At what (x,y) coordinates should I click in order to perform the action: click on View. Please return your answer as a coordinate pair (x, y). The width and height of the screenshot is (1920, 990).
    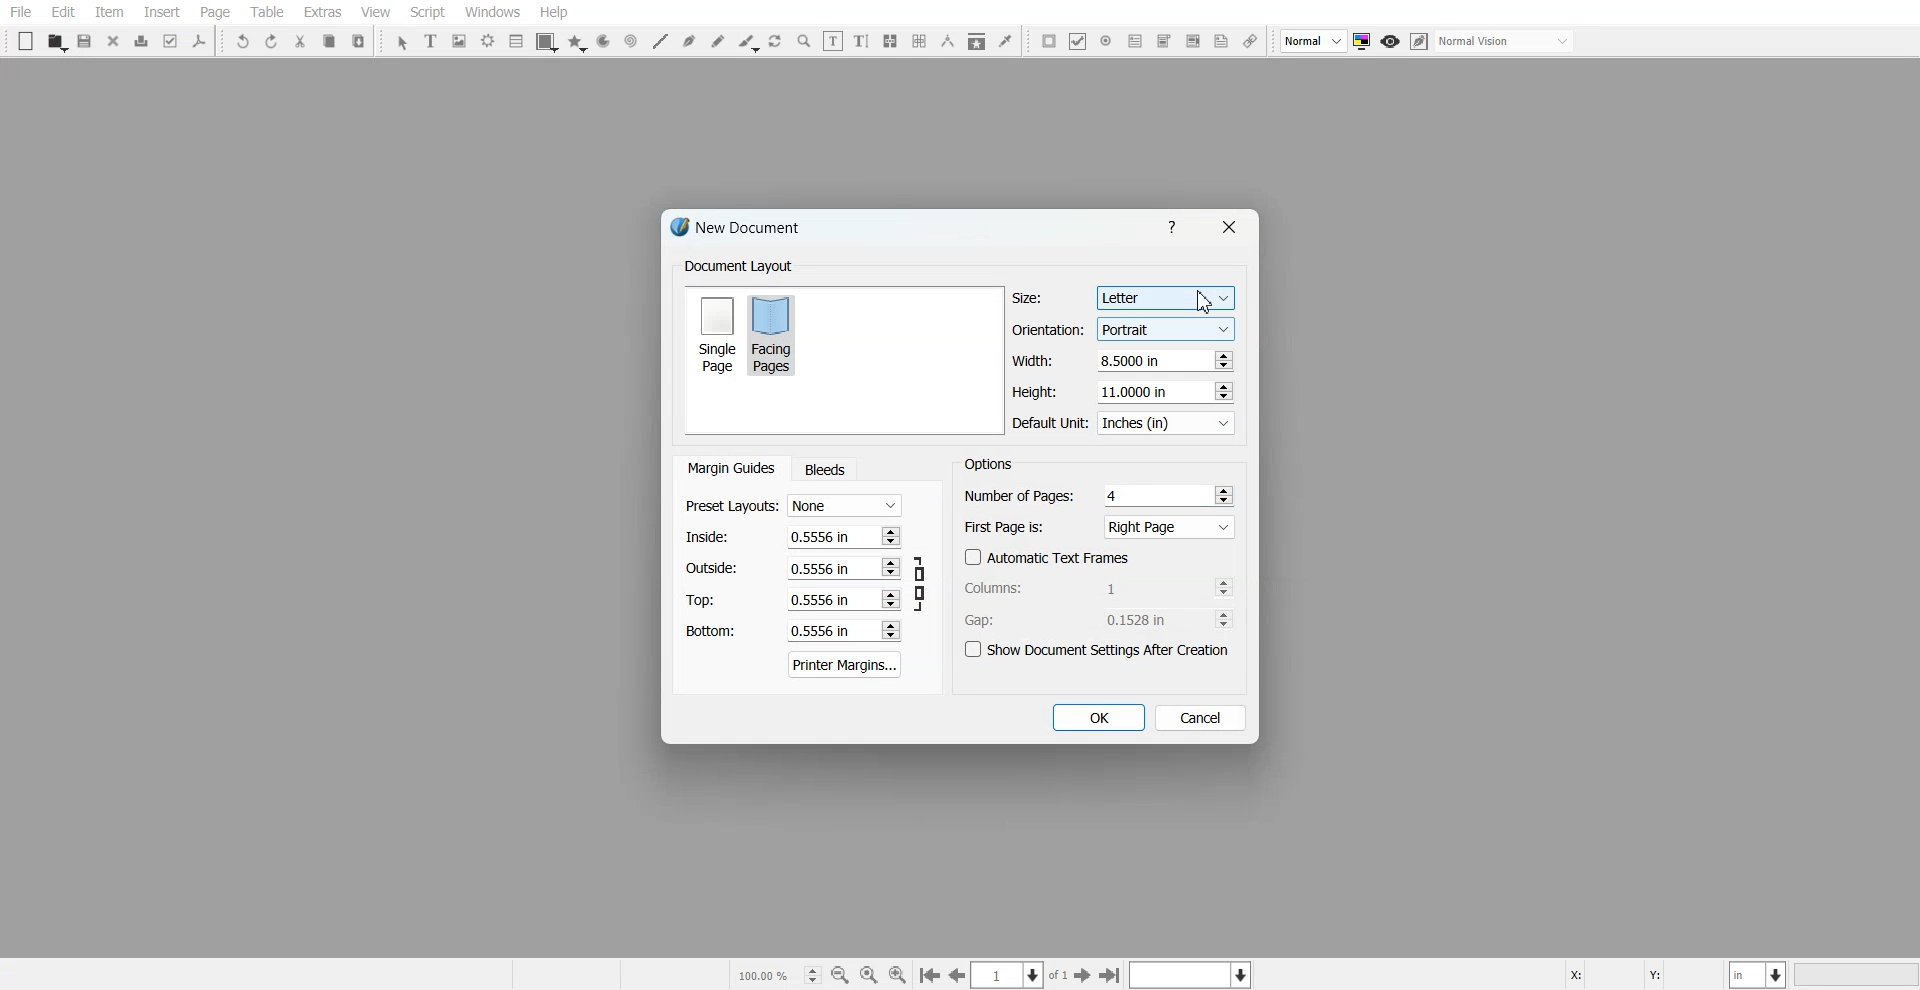
    Looking at the image, I should click on (375, 12).